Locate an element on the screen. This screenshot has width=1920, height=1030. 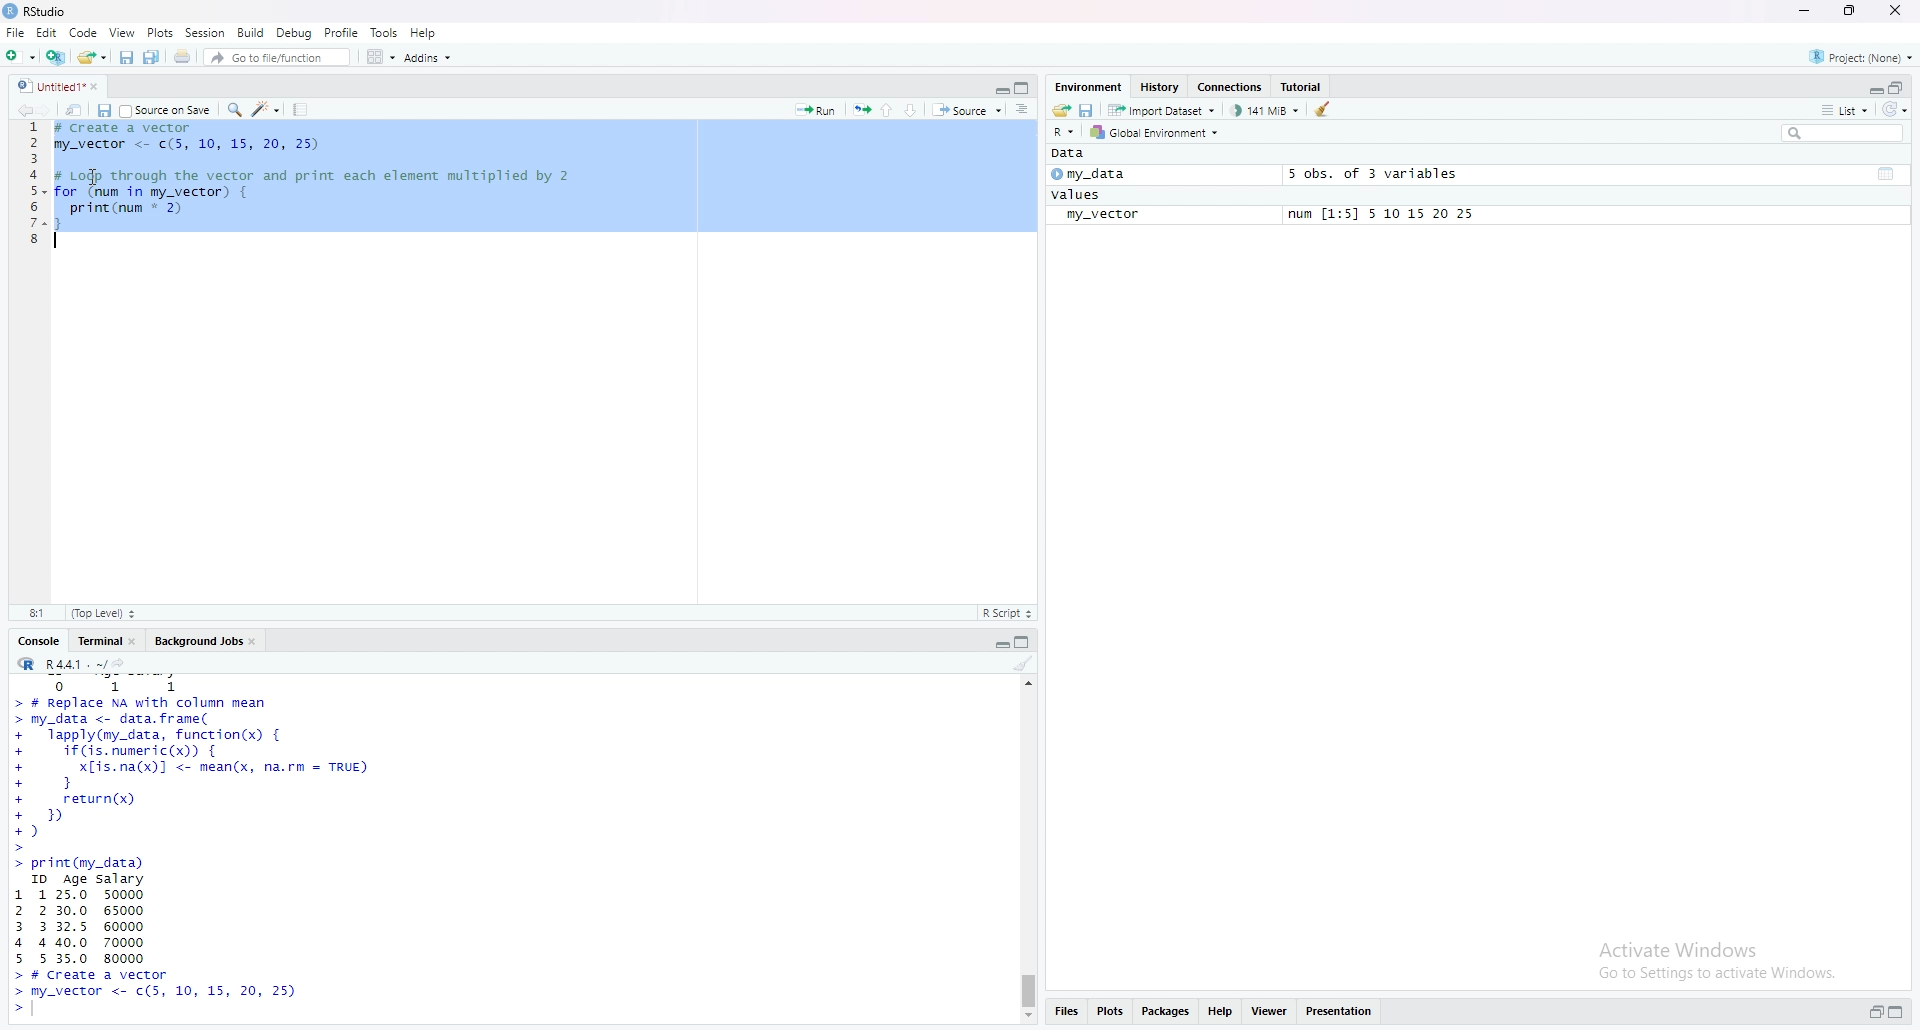
Background jobs is located at coordinates (206, 640).